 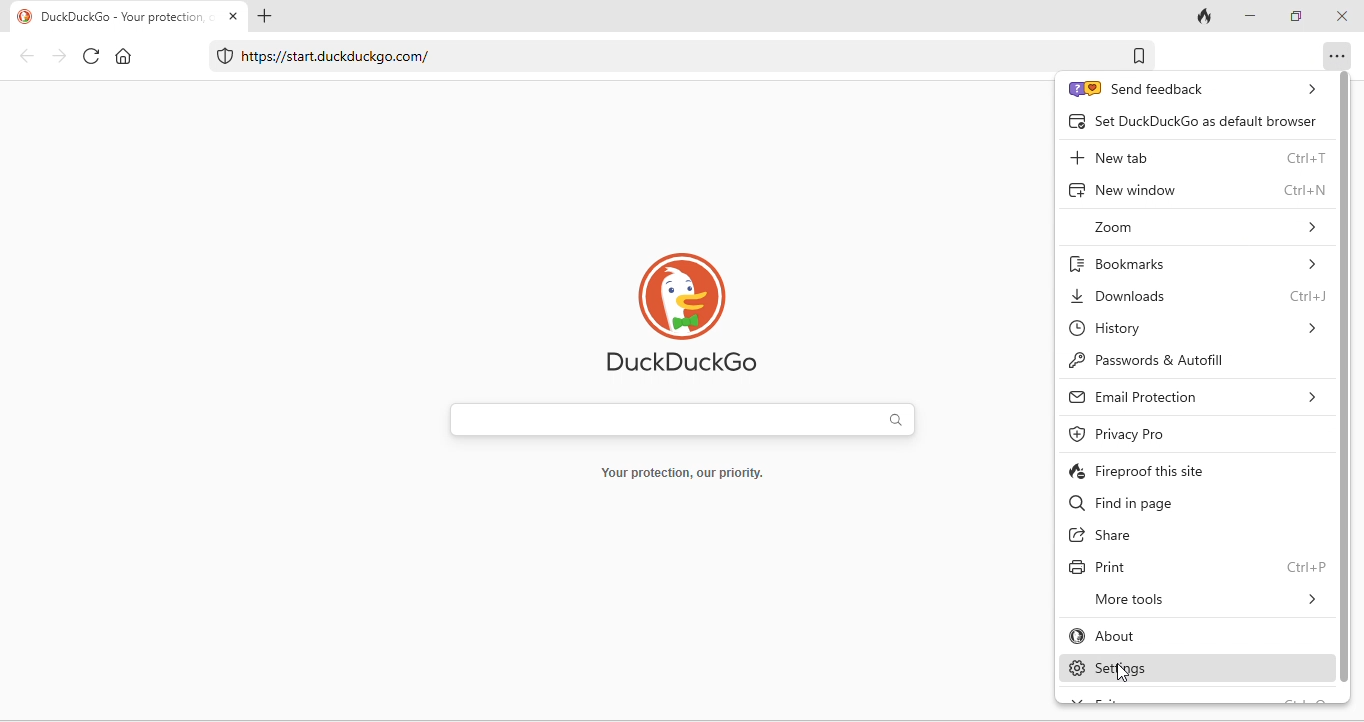 I want to click on print, so click(x=1198, y=566).